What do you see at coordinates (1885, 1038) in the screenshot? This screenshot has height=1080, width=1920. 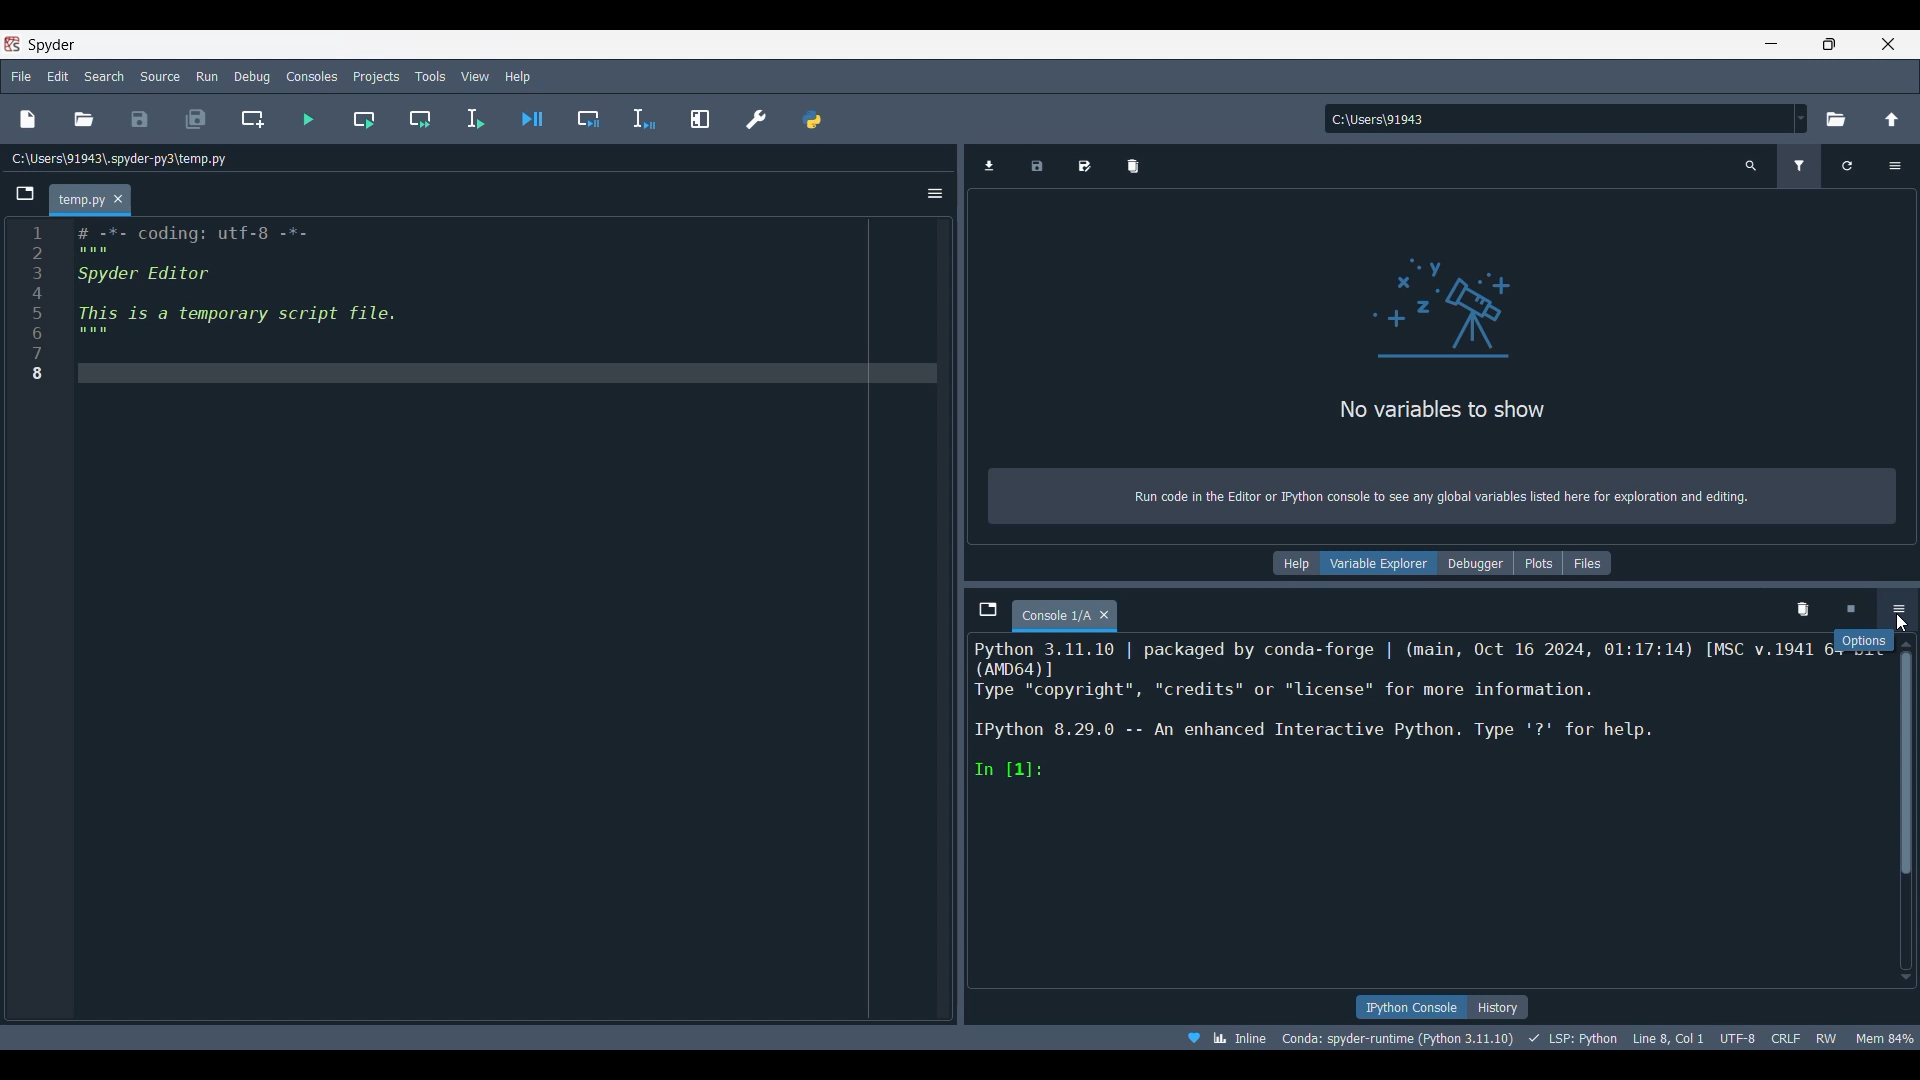 I see `Men` at bounding box center [1885, 1038].